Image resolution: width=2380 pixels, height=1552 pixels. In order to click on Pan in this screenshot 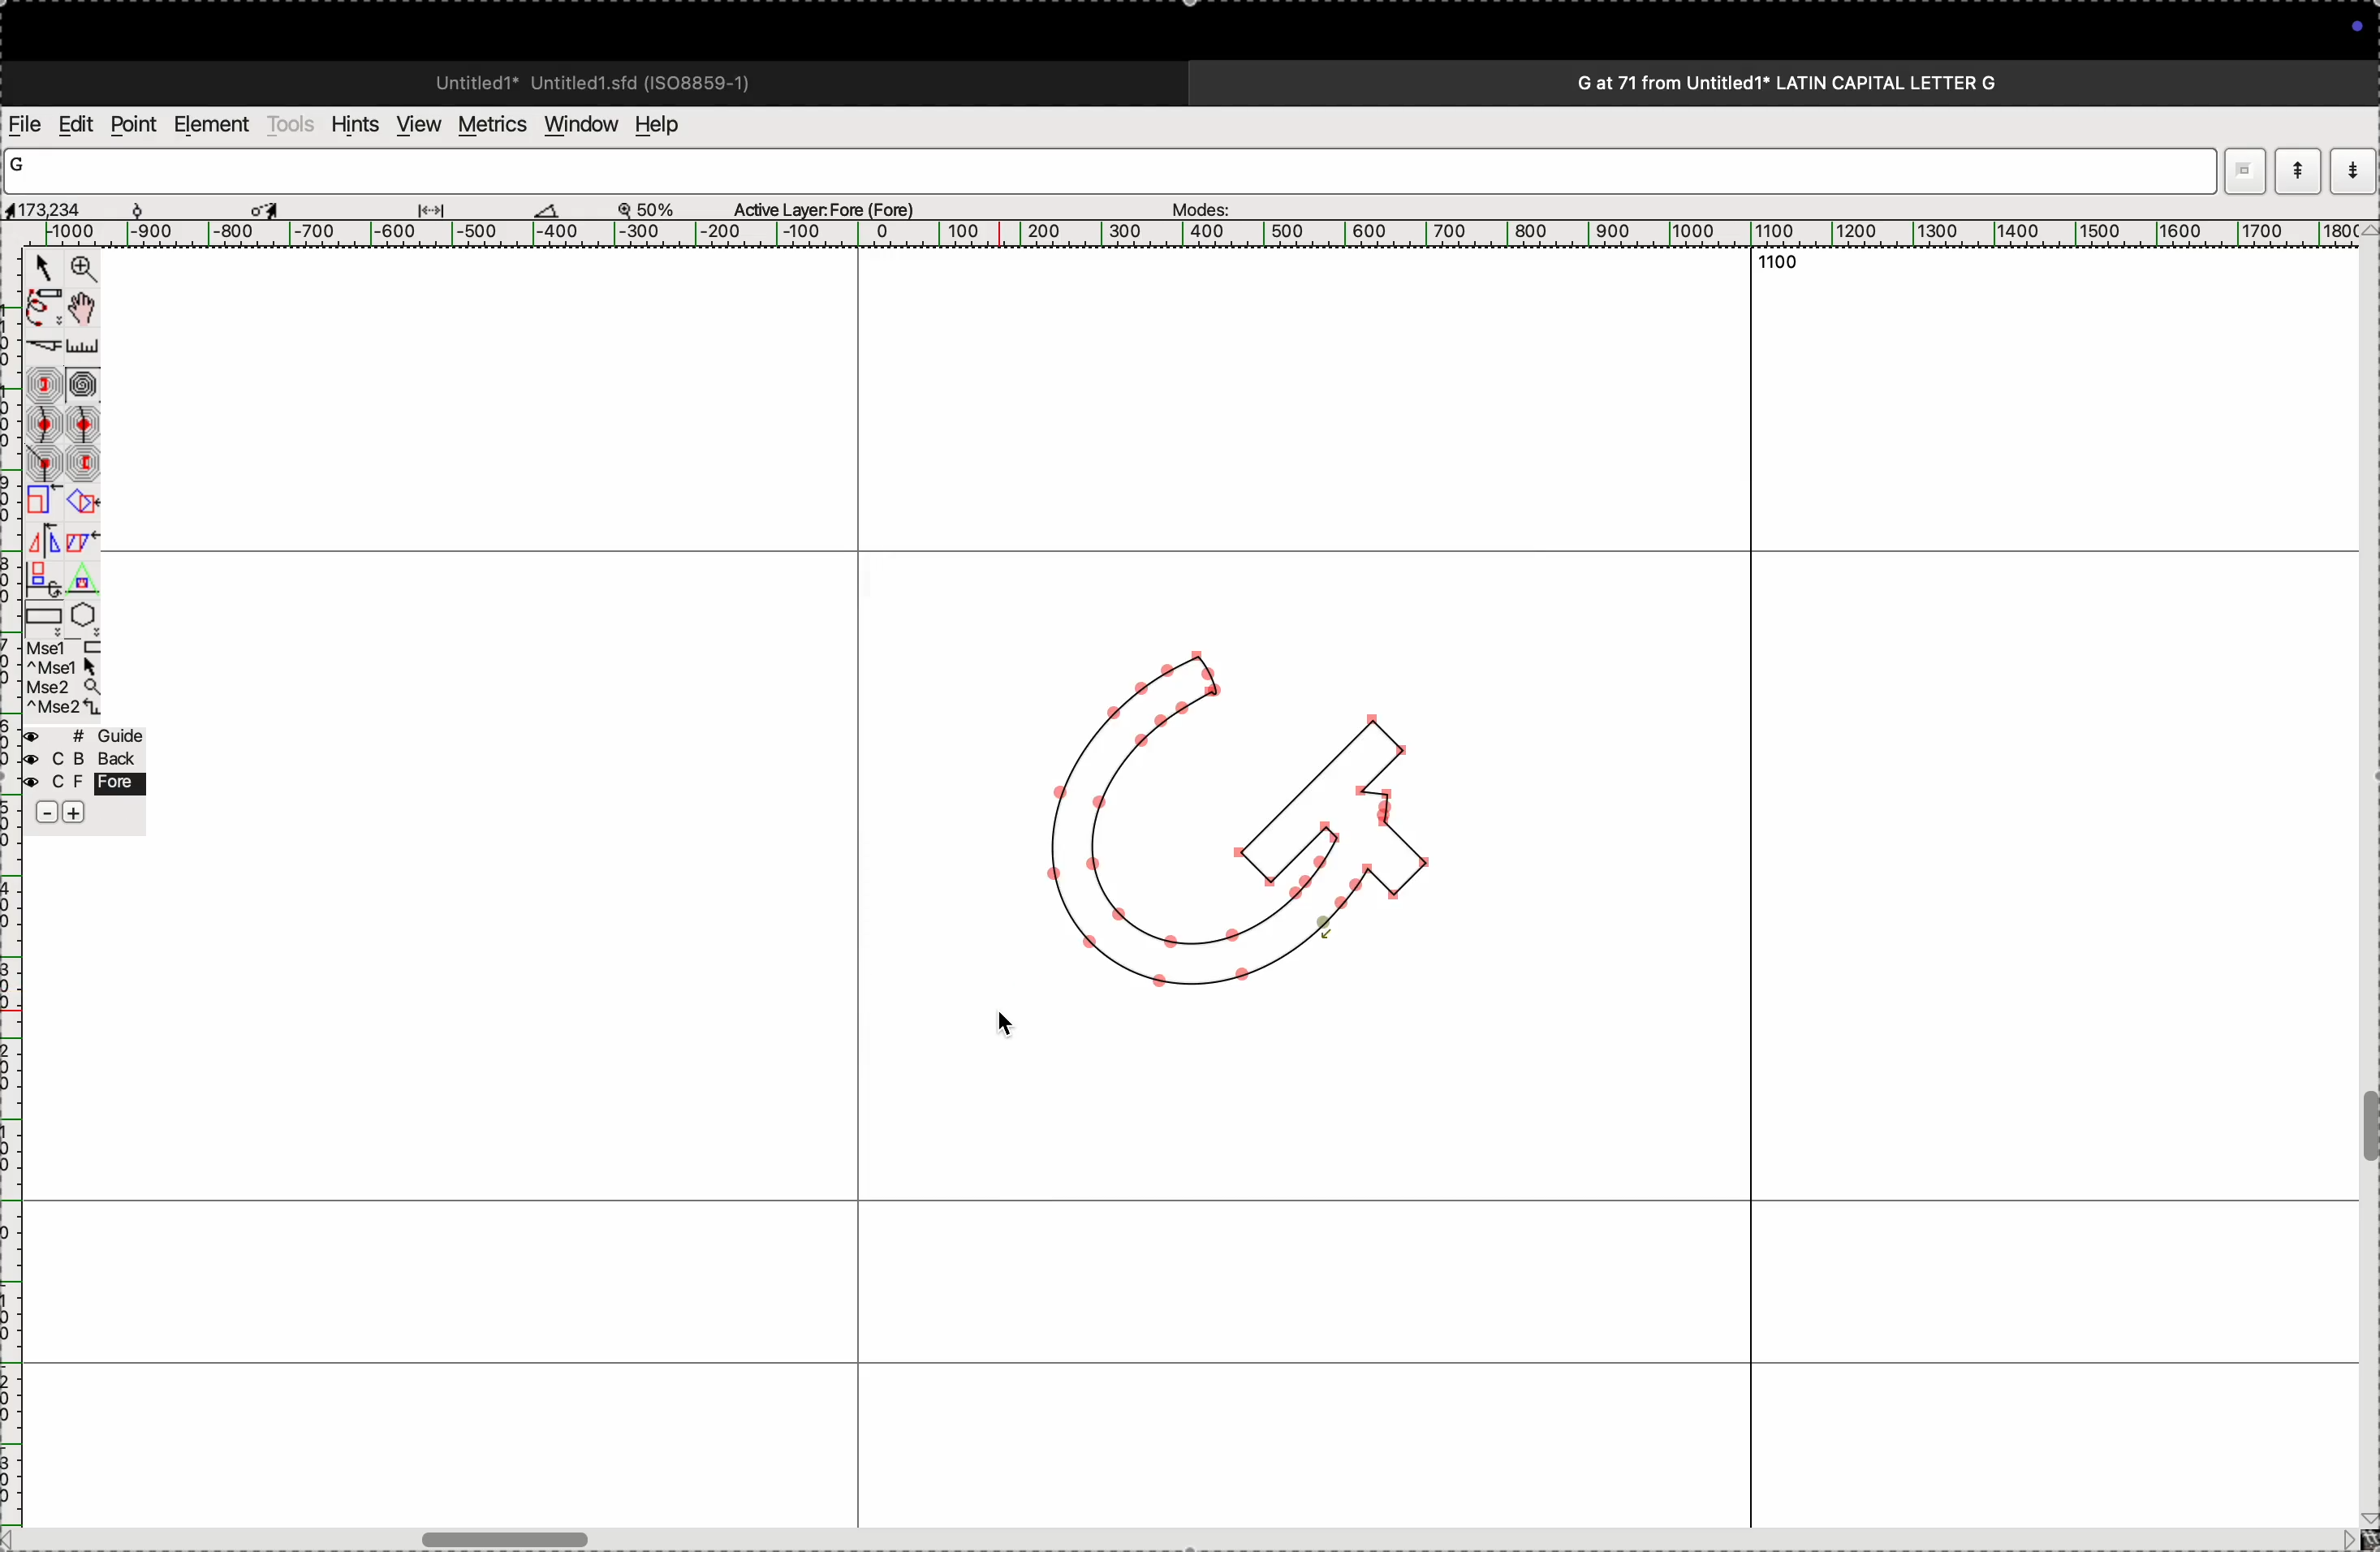, I will do `click(82, 310)`.